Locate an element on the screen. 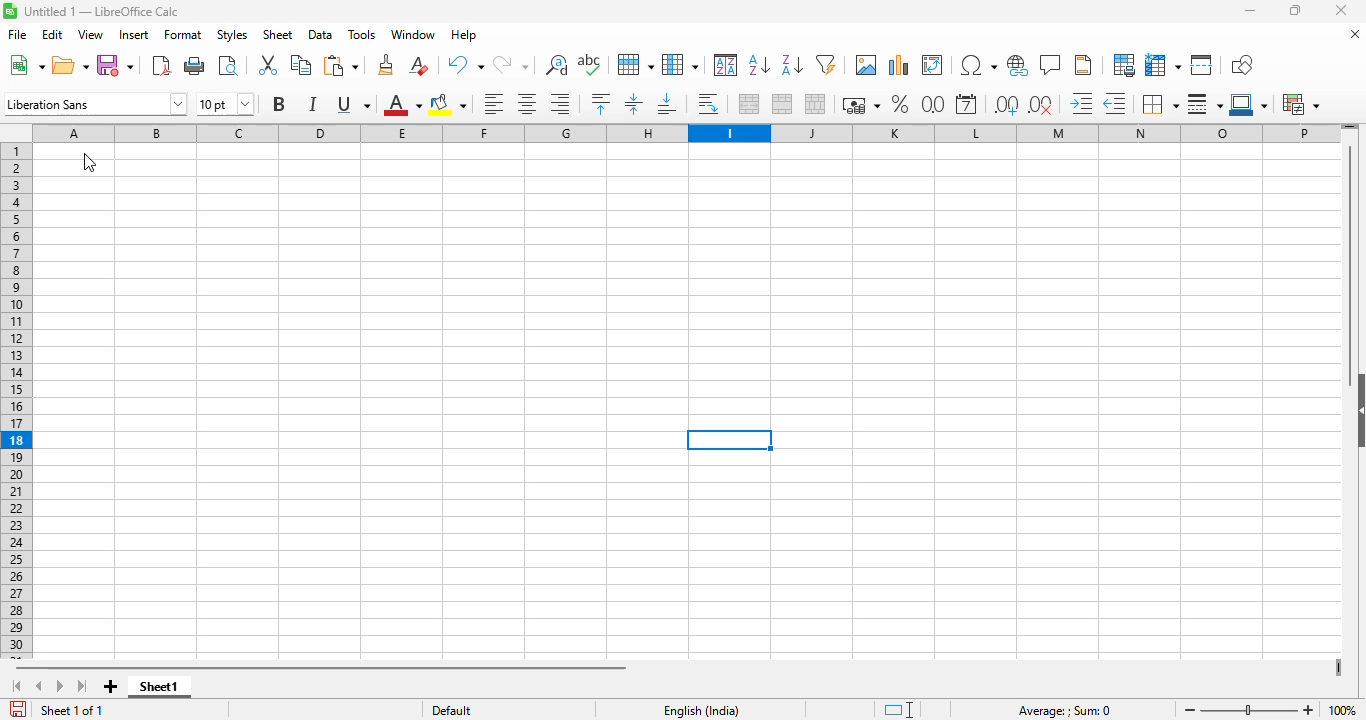  format as number is located at coordinates (934, 105).